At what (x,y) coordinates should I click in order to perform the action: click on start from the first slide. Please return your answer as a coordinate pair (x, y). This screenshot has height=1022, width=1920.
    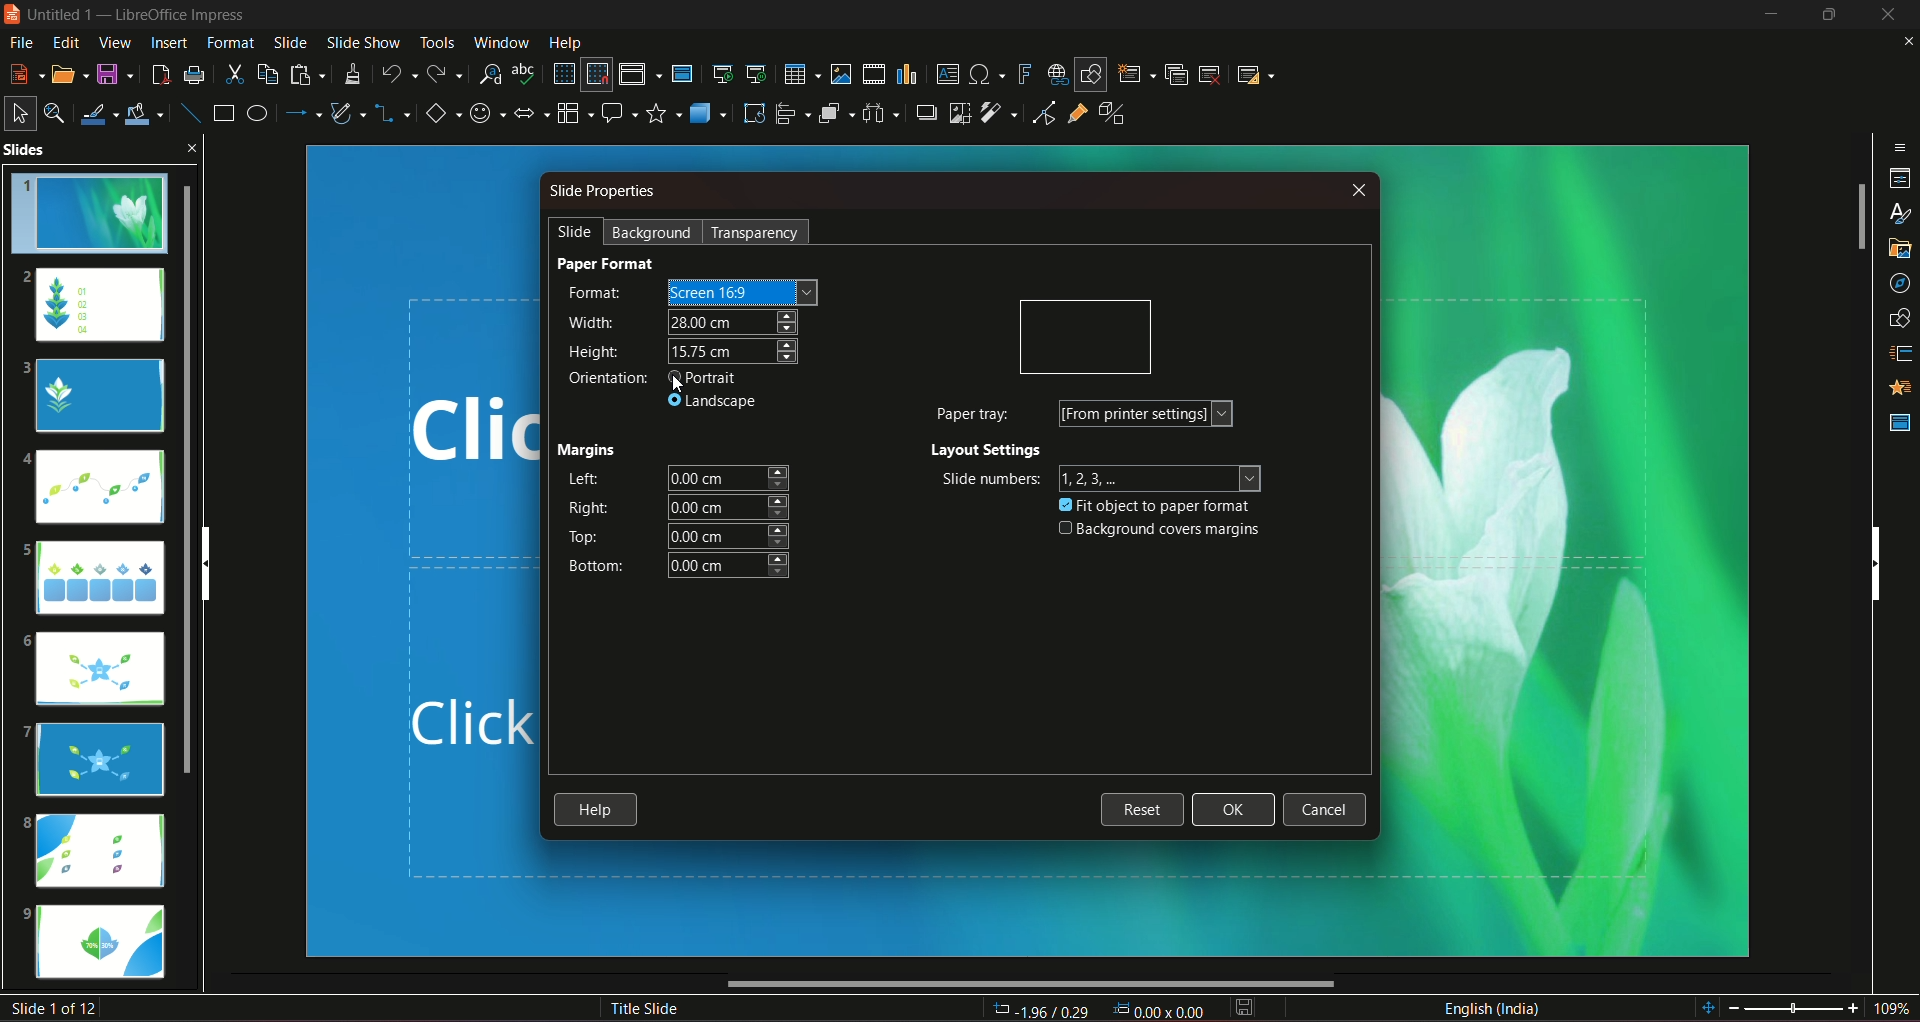
    Looking at the image, I should click on (722, 71).